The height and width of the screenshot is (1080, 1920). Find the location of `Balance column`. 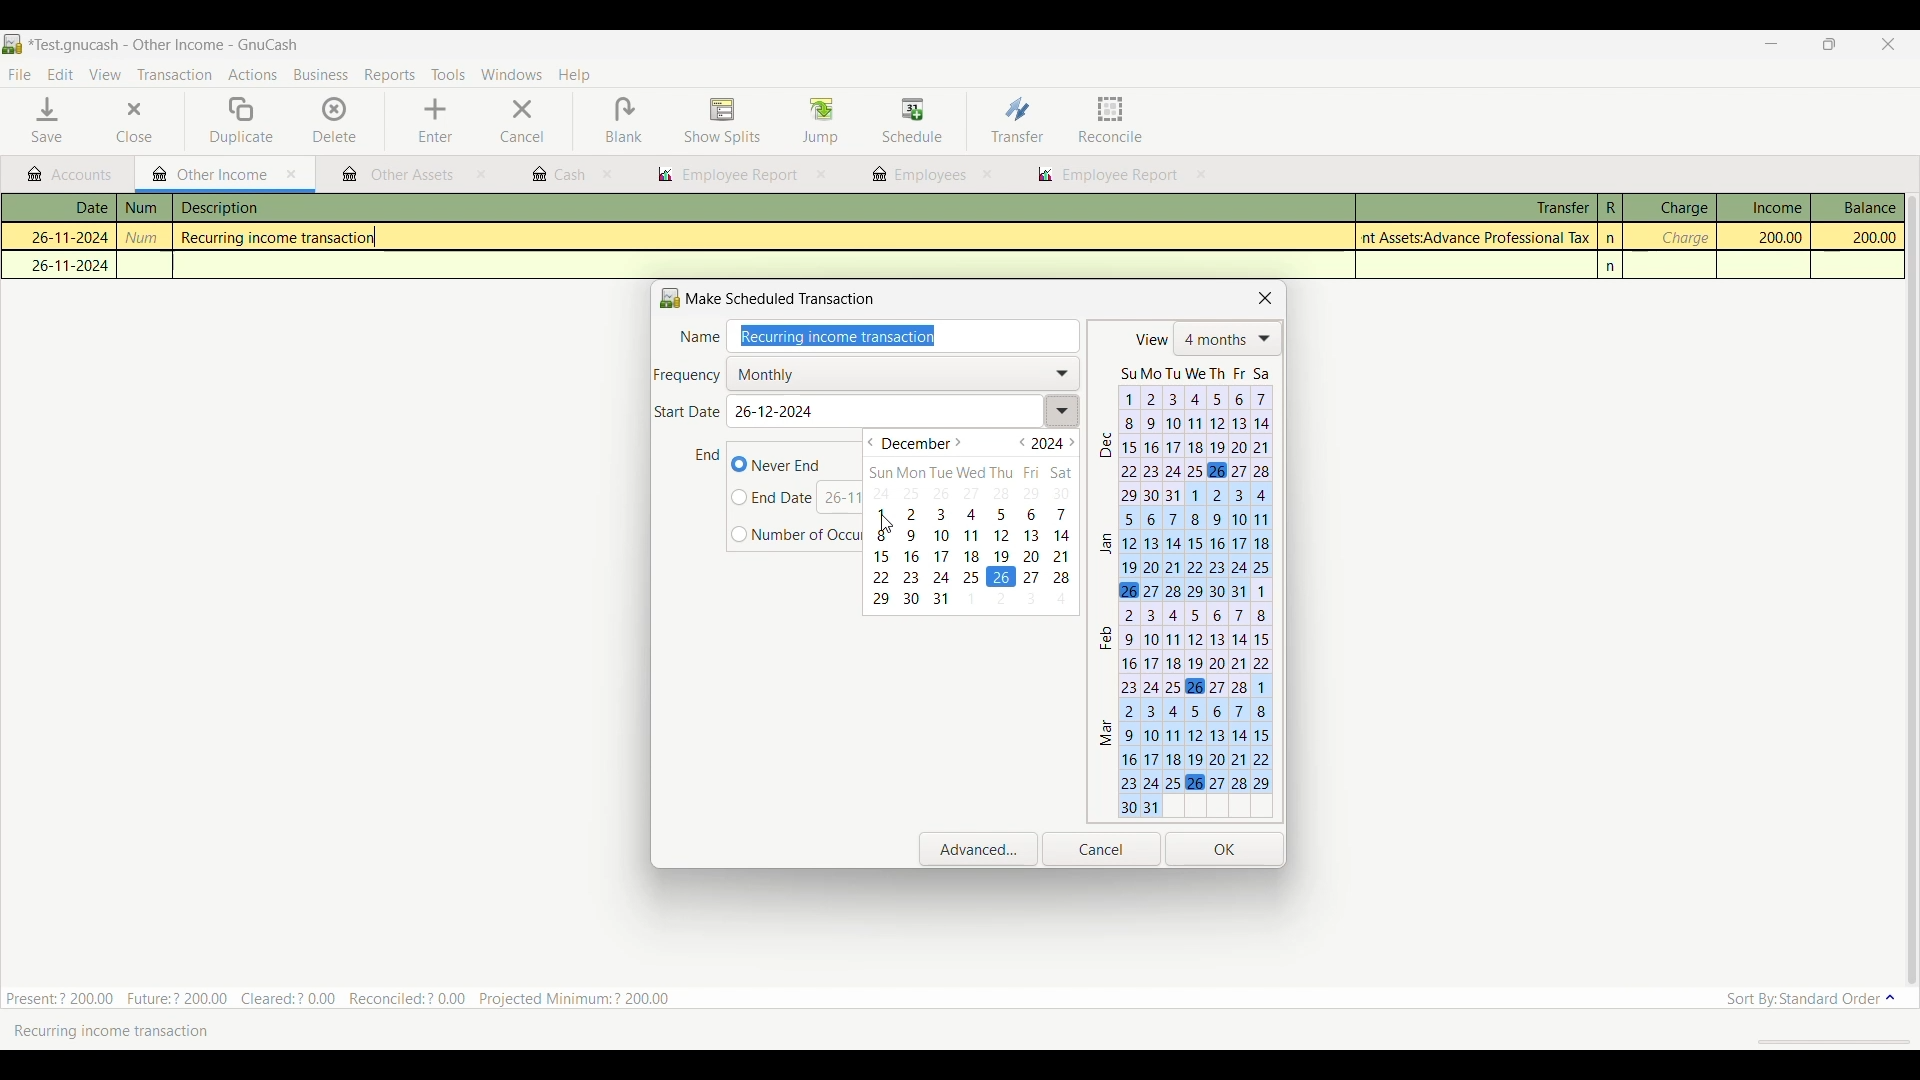

Balance column is located at coordinates (1858, 207).